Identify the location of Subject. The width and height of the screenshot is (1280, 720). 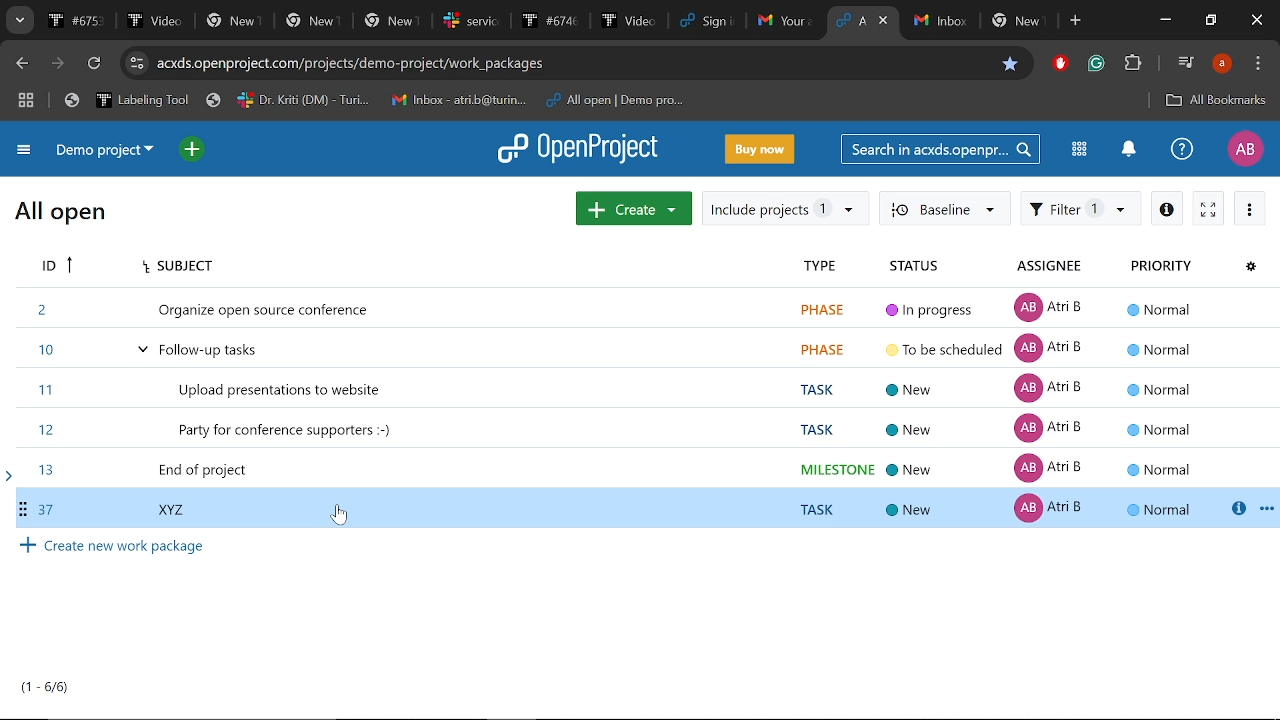
(174, 267).